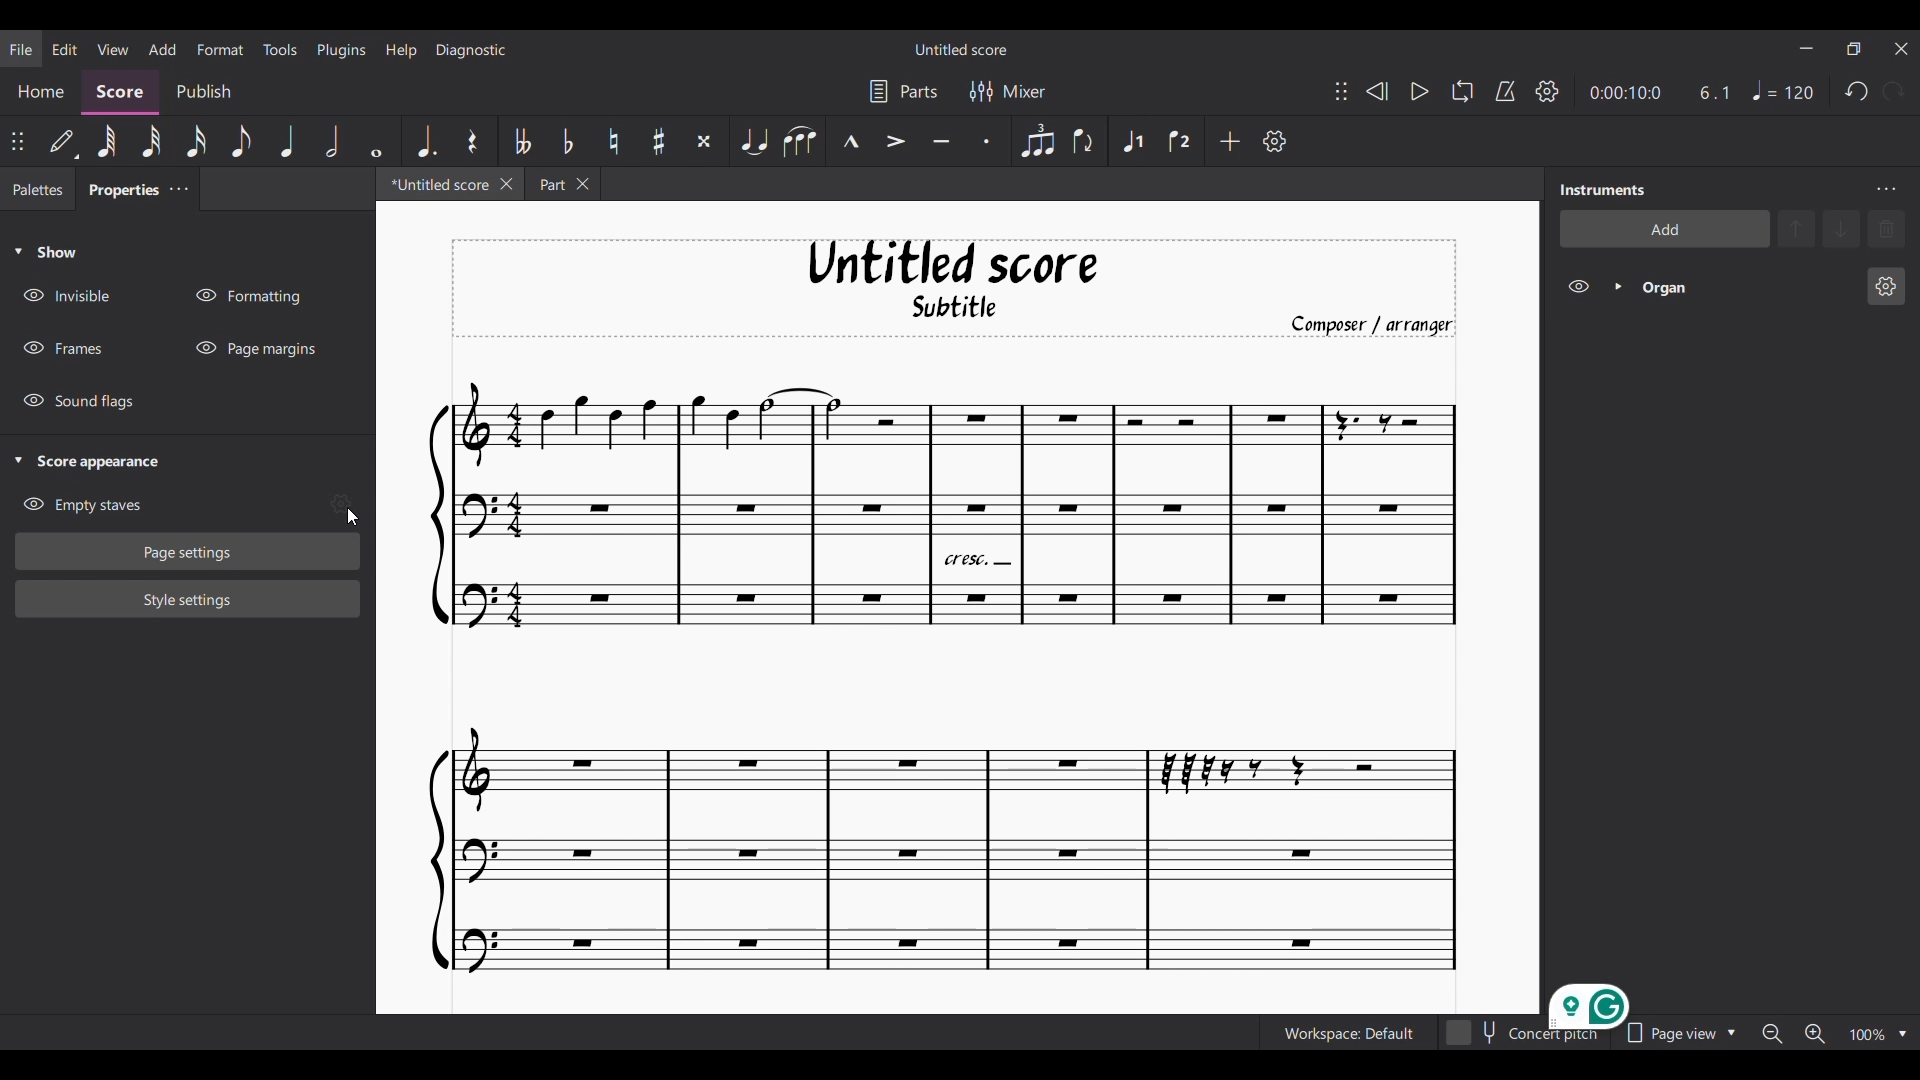  Describe the element at coordinates (1133, 142) in the screenshot. I see `Highlighted after measure selection` at that location.